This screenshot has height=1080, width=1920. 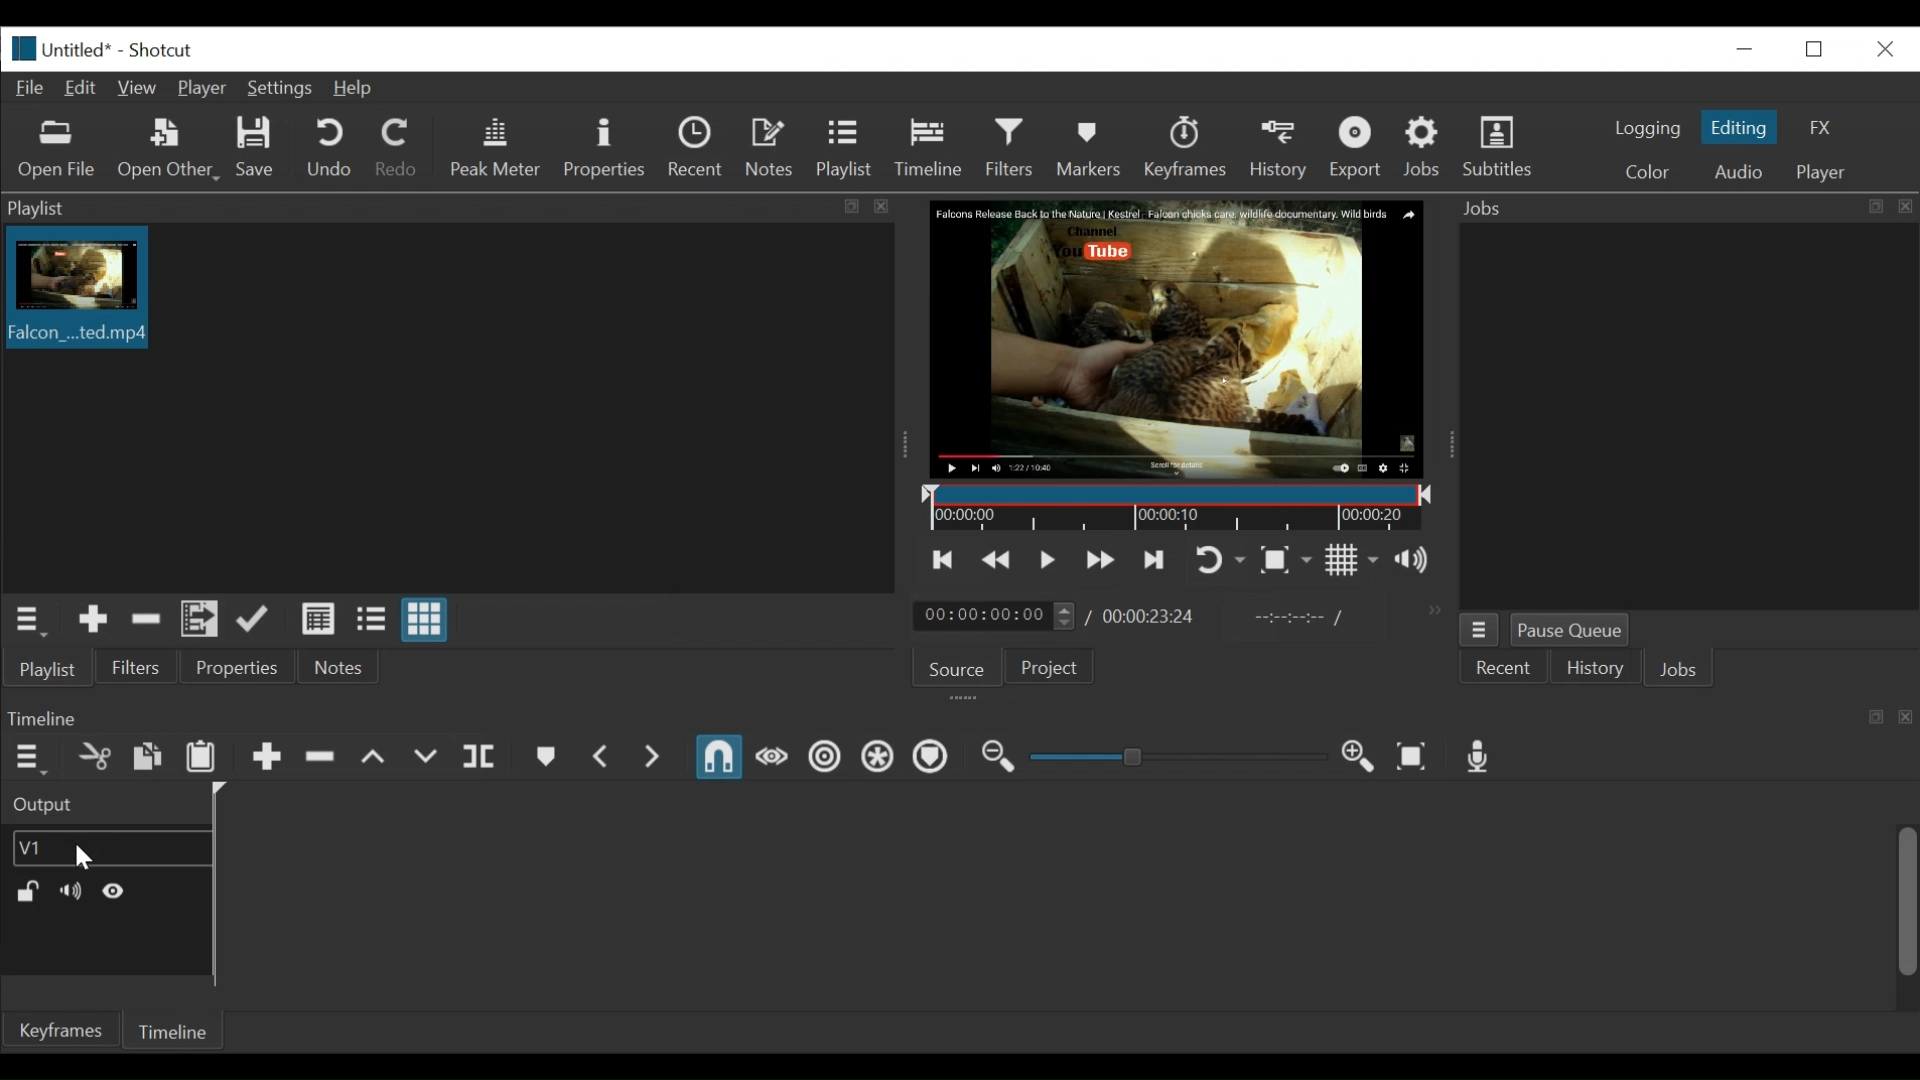 What do you see at coordinates (944, 560) in the screenshot?
I see `Skip to the previous point` at bounding box center [944, 560].